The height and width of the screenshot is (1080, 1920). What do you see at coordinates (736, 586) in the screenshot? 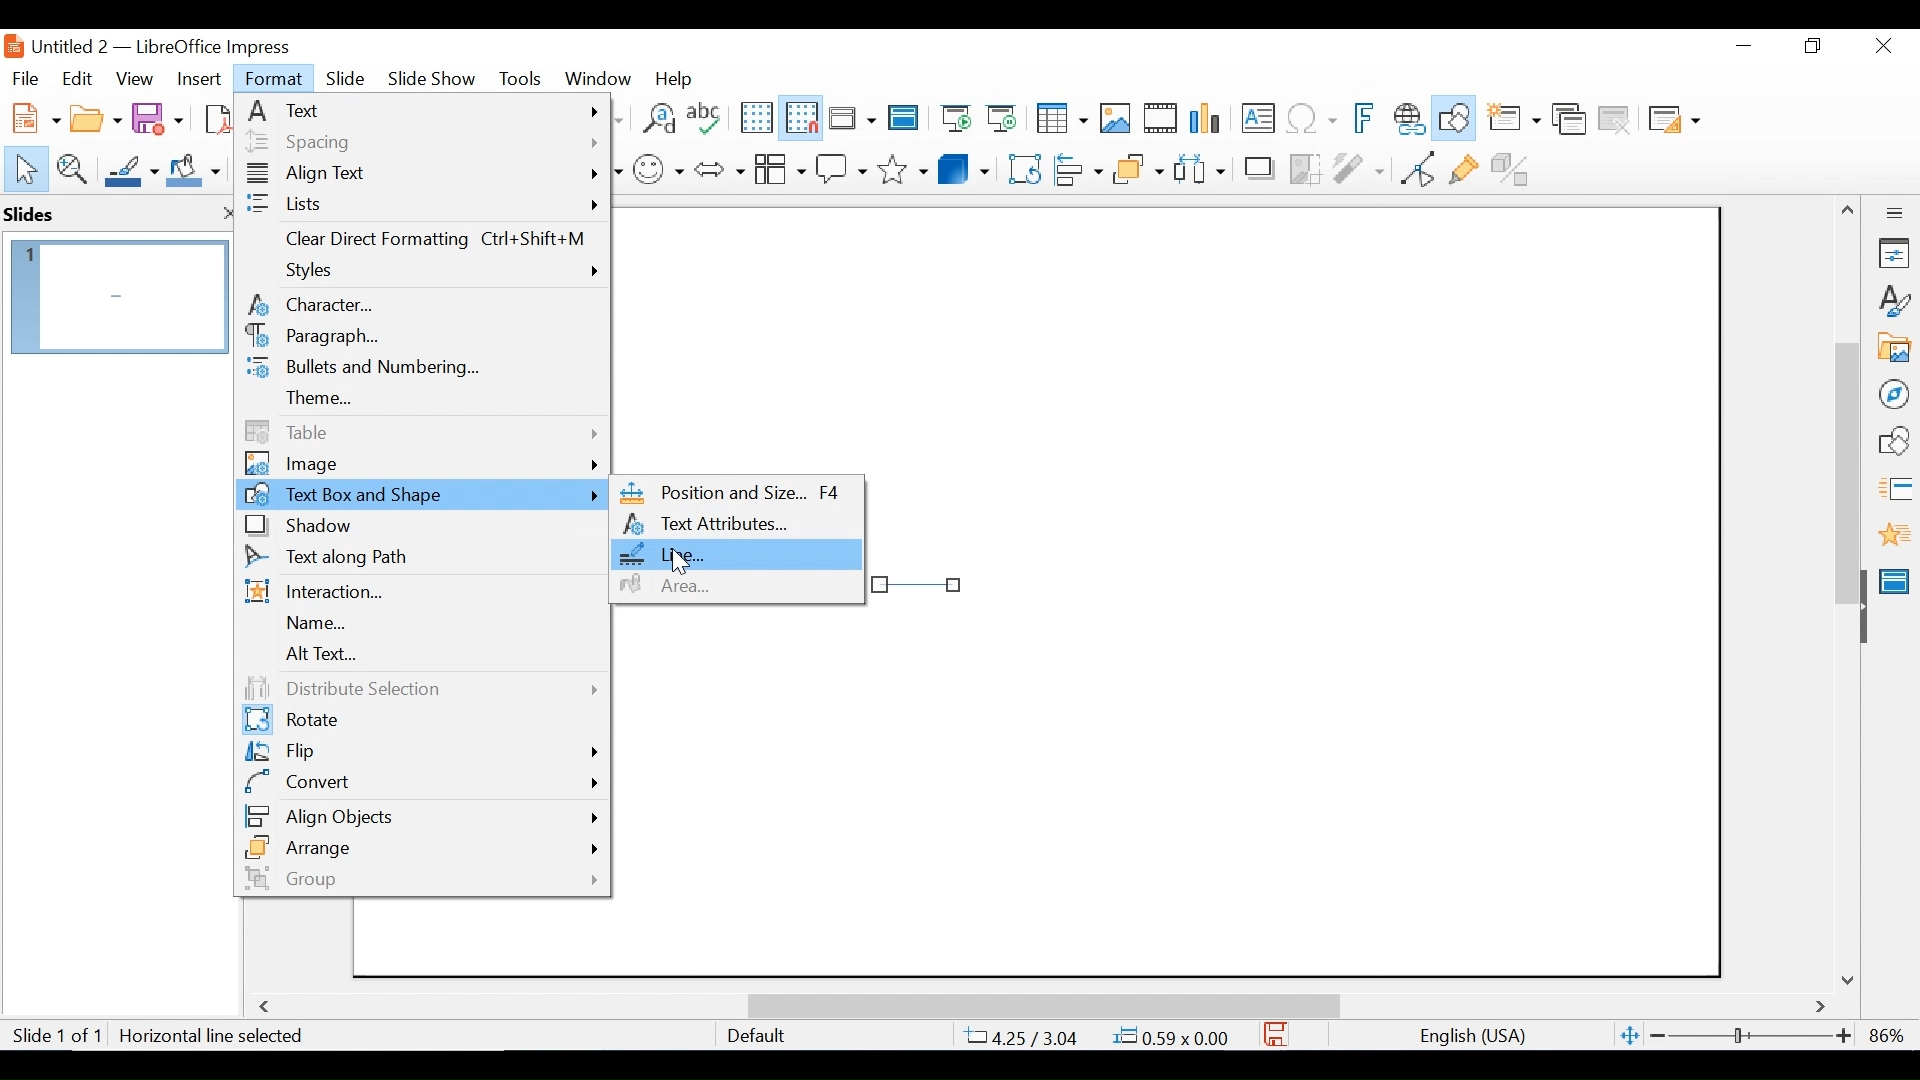
I see `Area` at bounding box center [736, 586].